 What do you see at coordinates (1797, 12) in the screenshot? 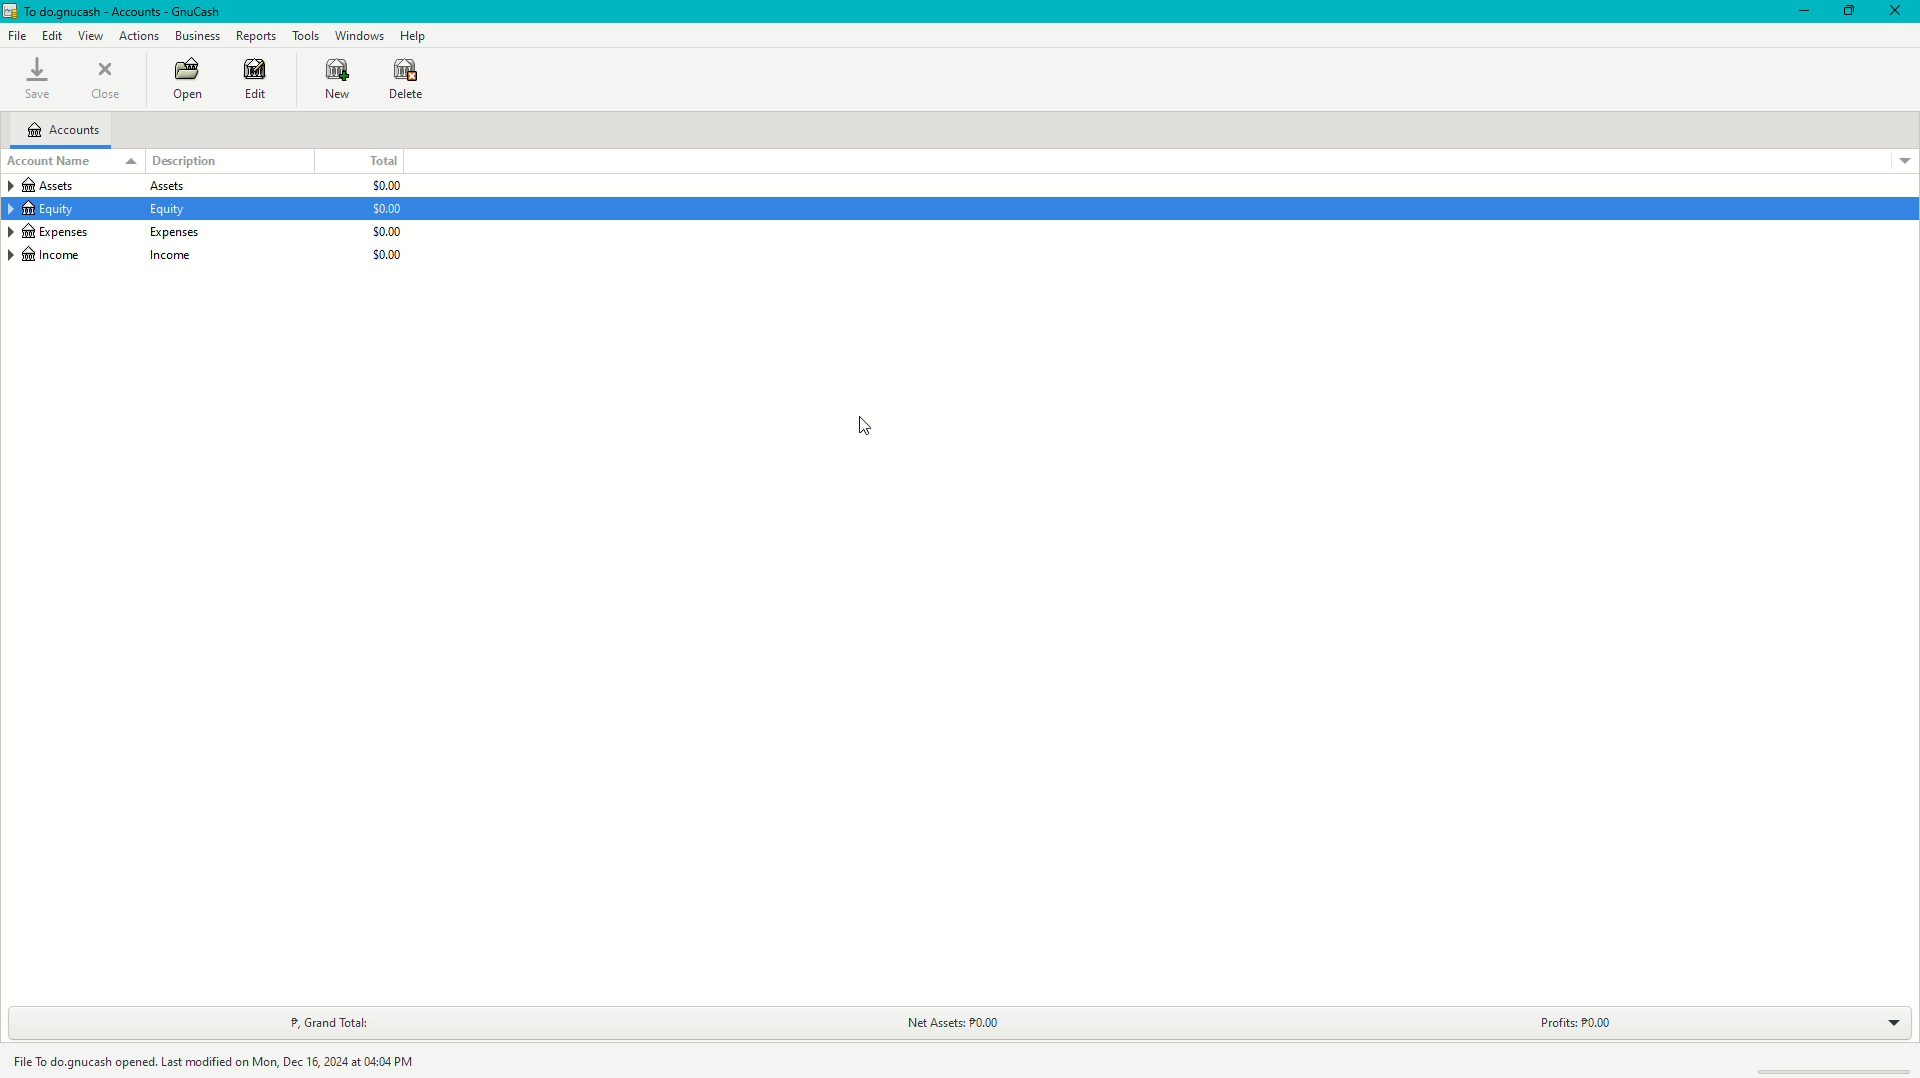
I see `Minimize` at bounding box center [1797, 12].